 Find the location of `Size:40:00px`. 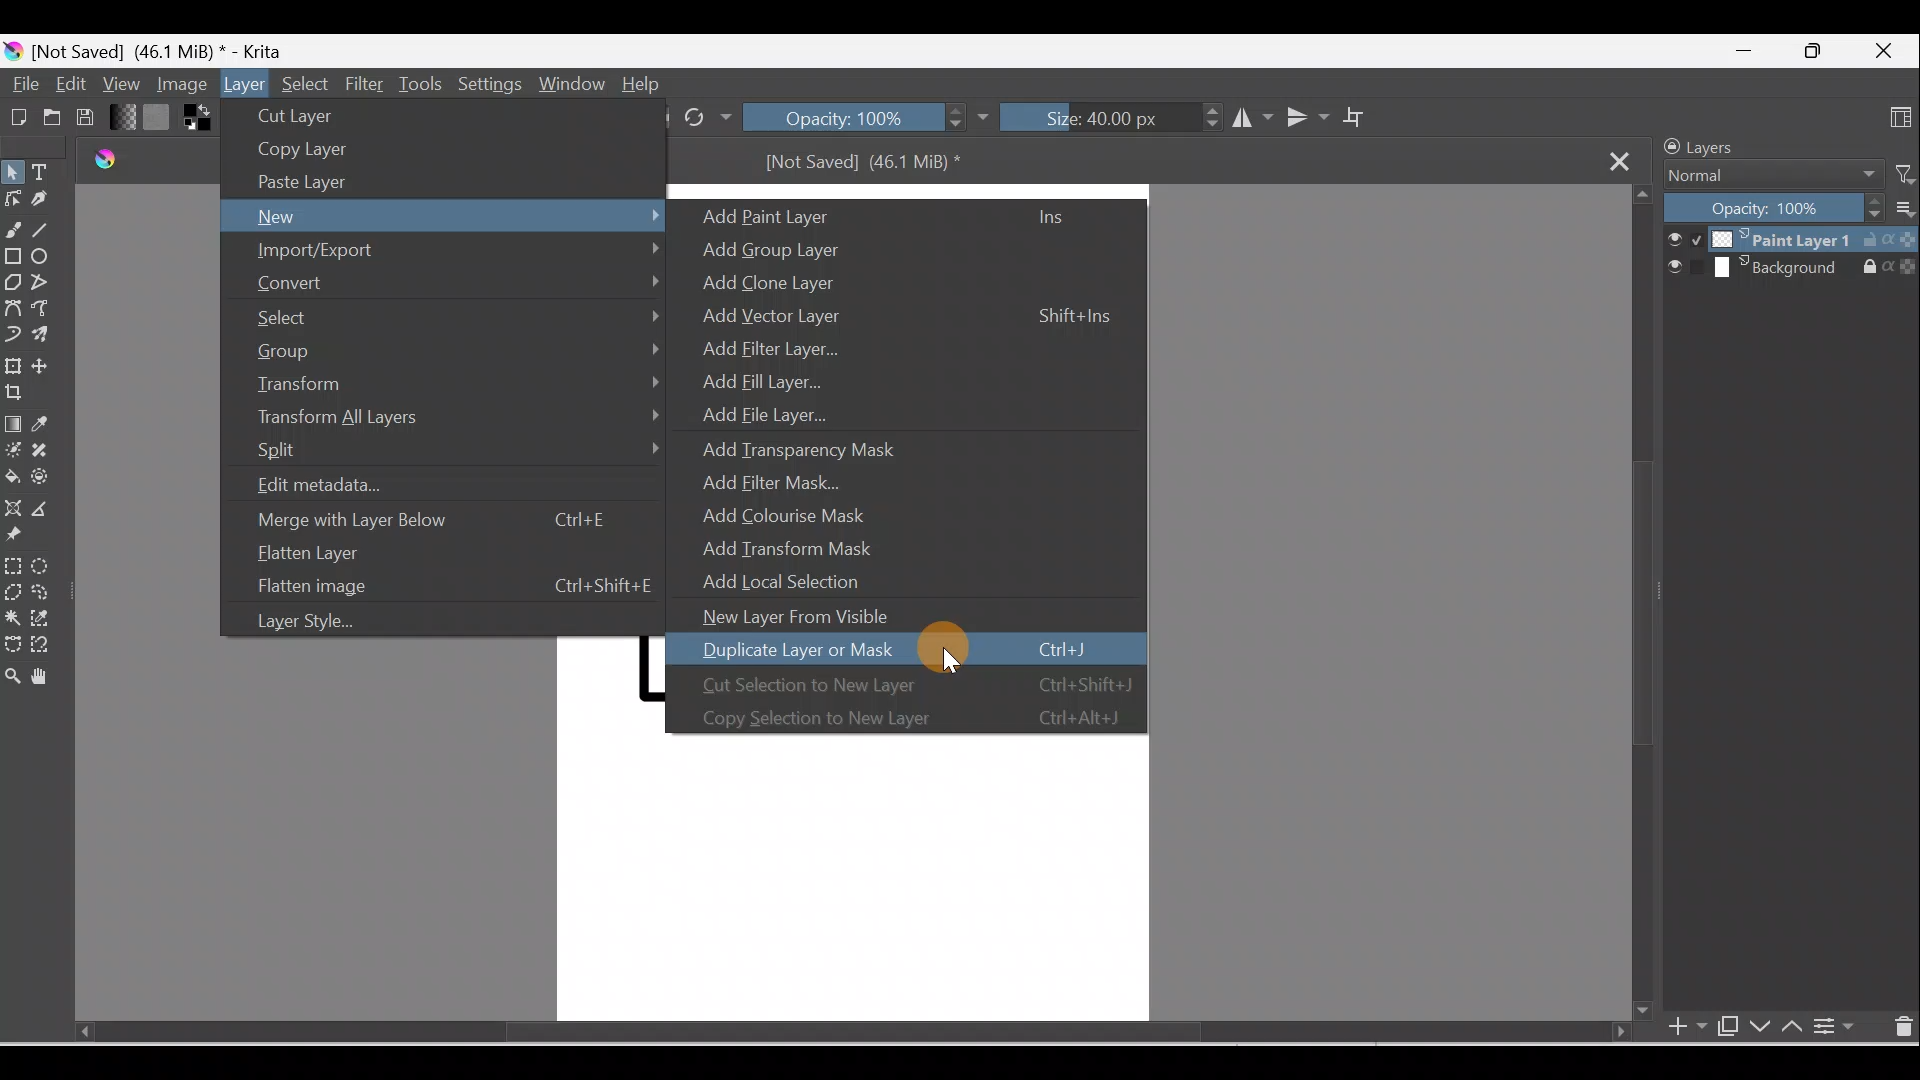

Size:40:00px is located at coordinates (1109, 120).